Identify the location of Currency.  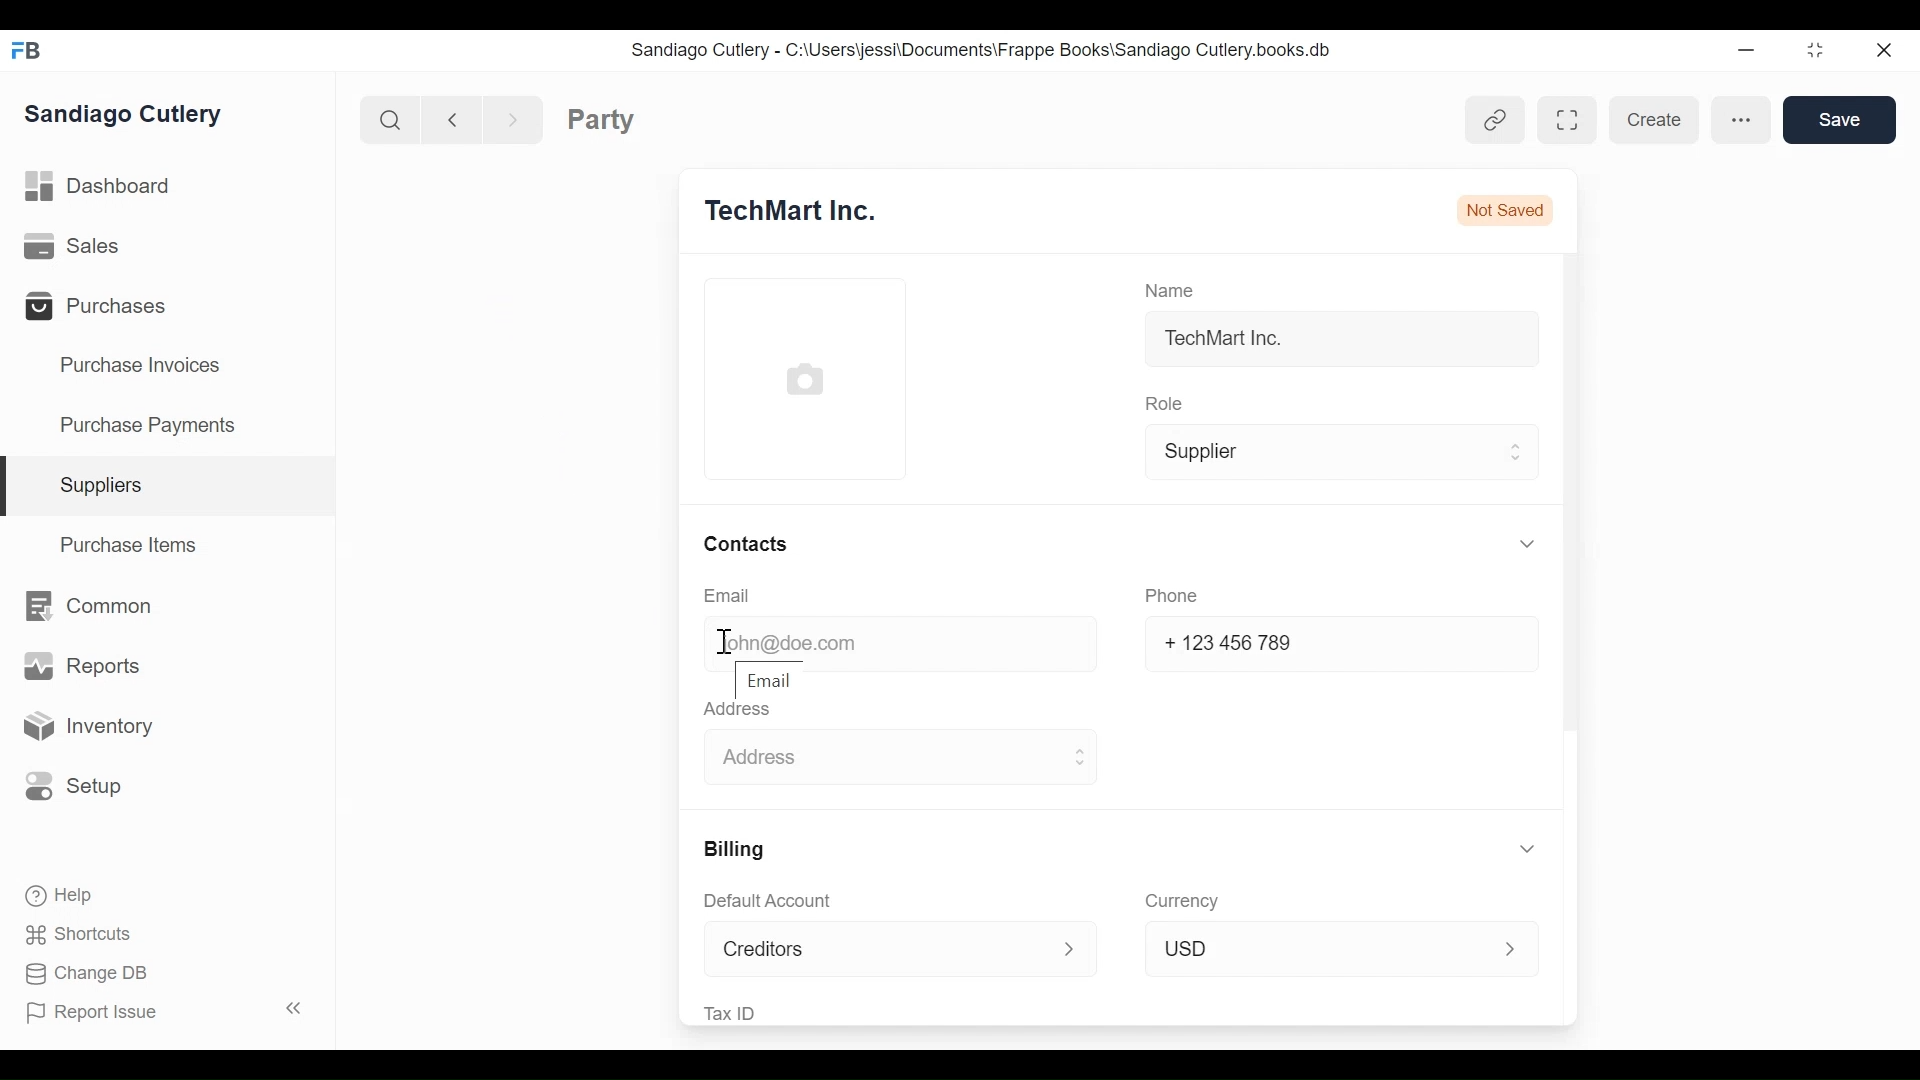
(1182, 899).